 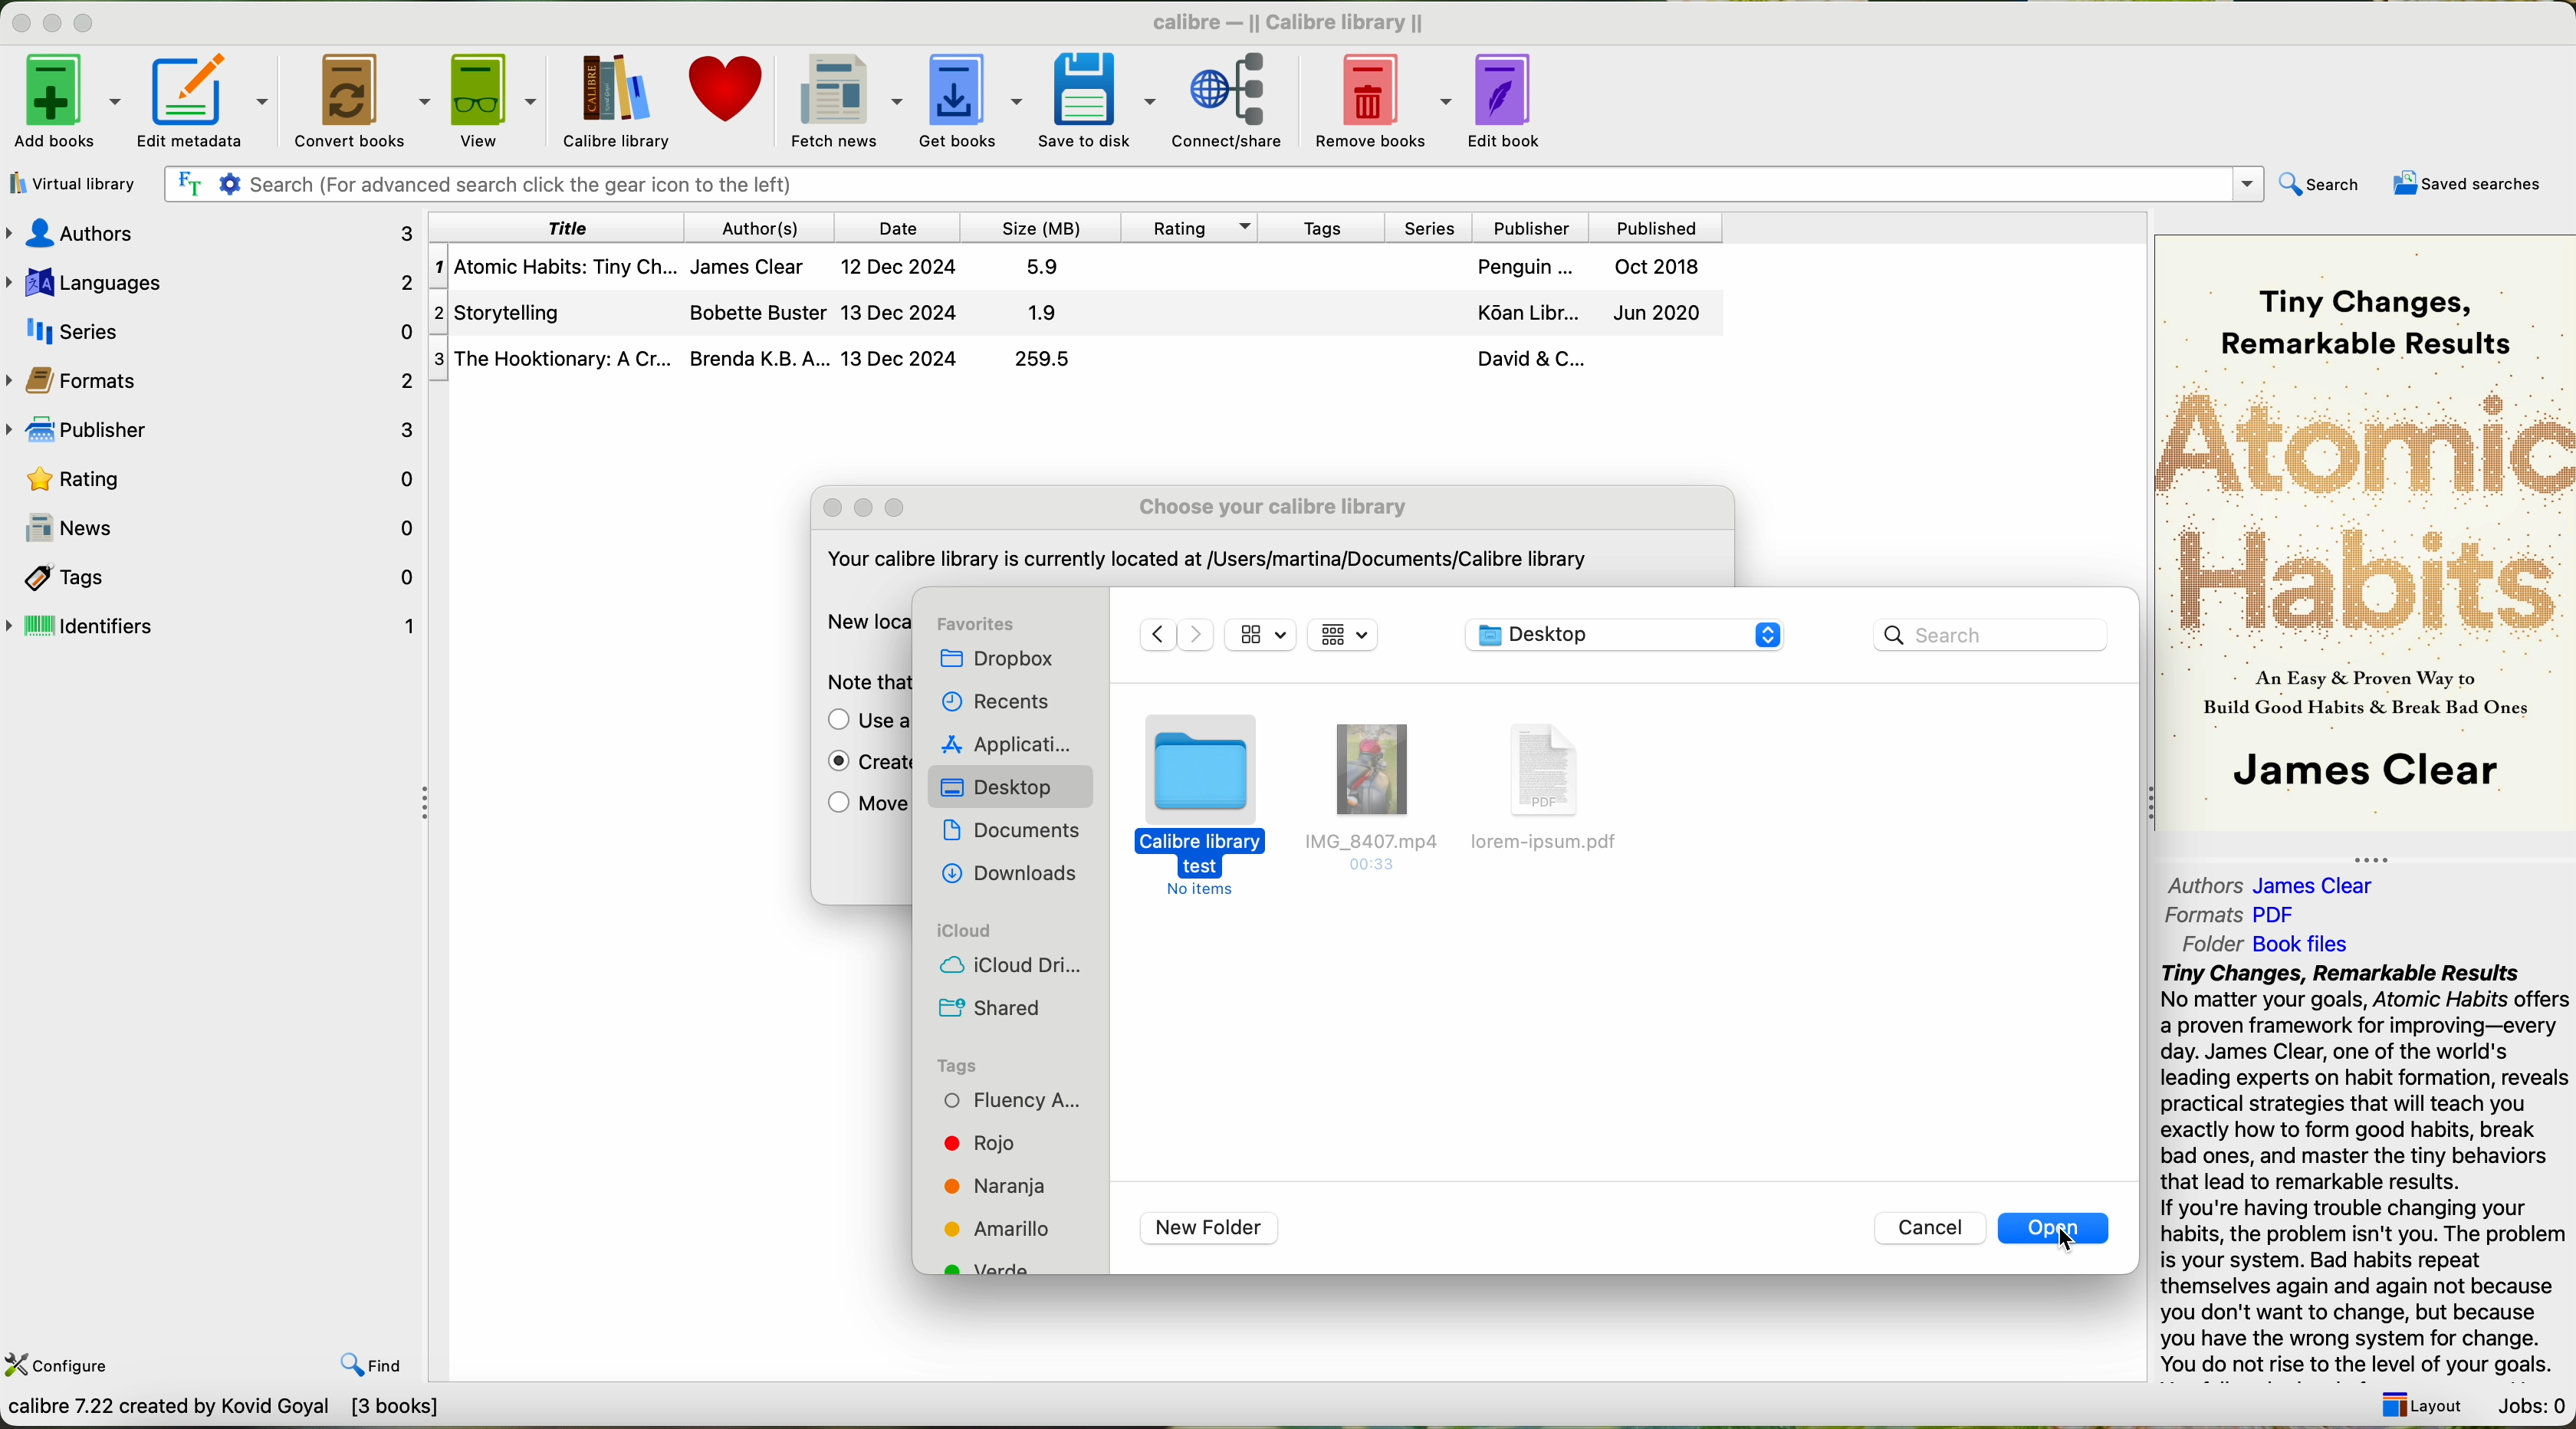 I want to click on authors, so click(x=219, y=233).